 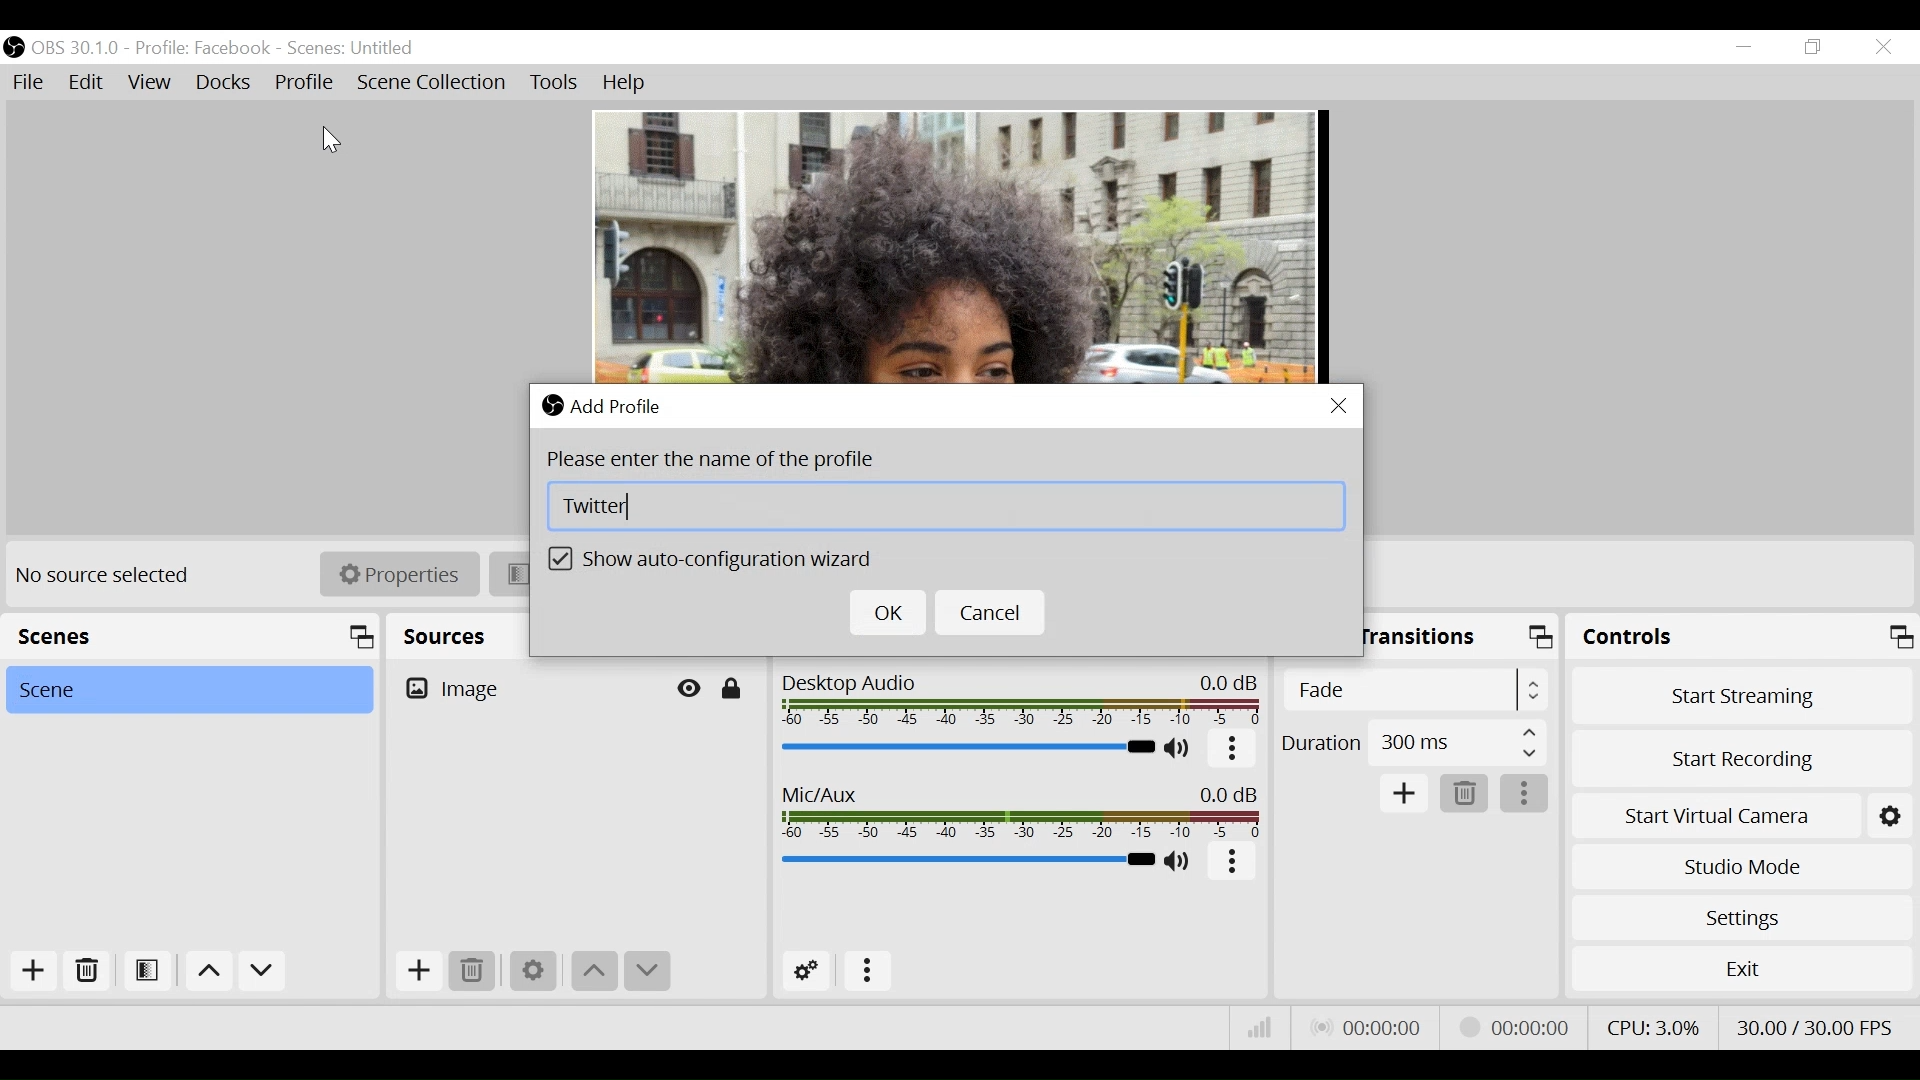 I want to click on File, so click(x=31, y=83).